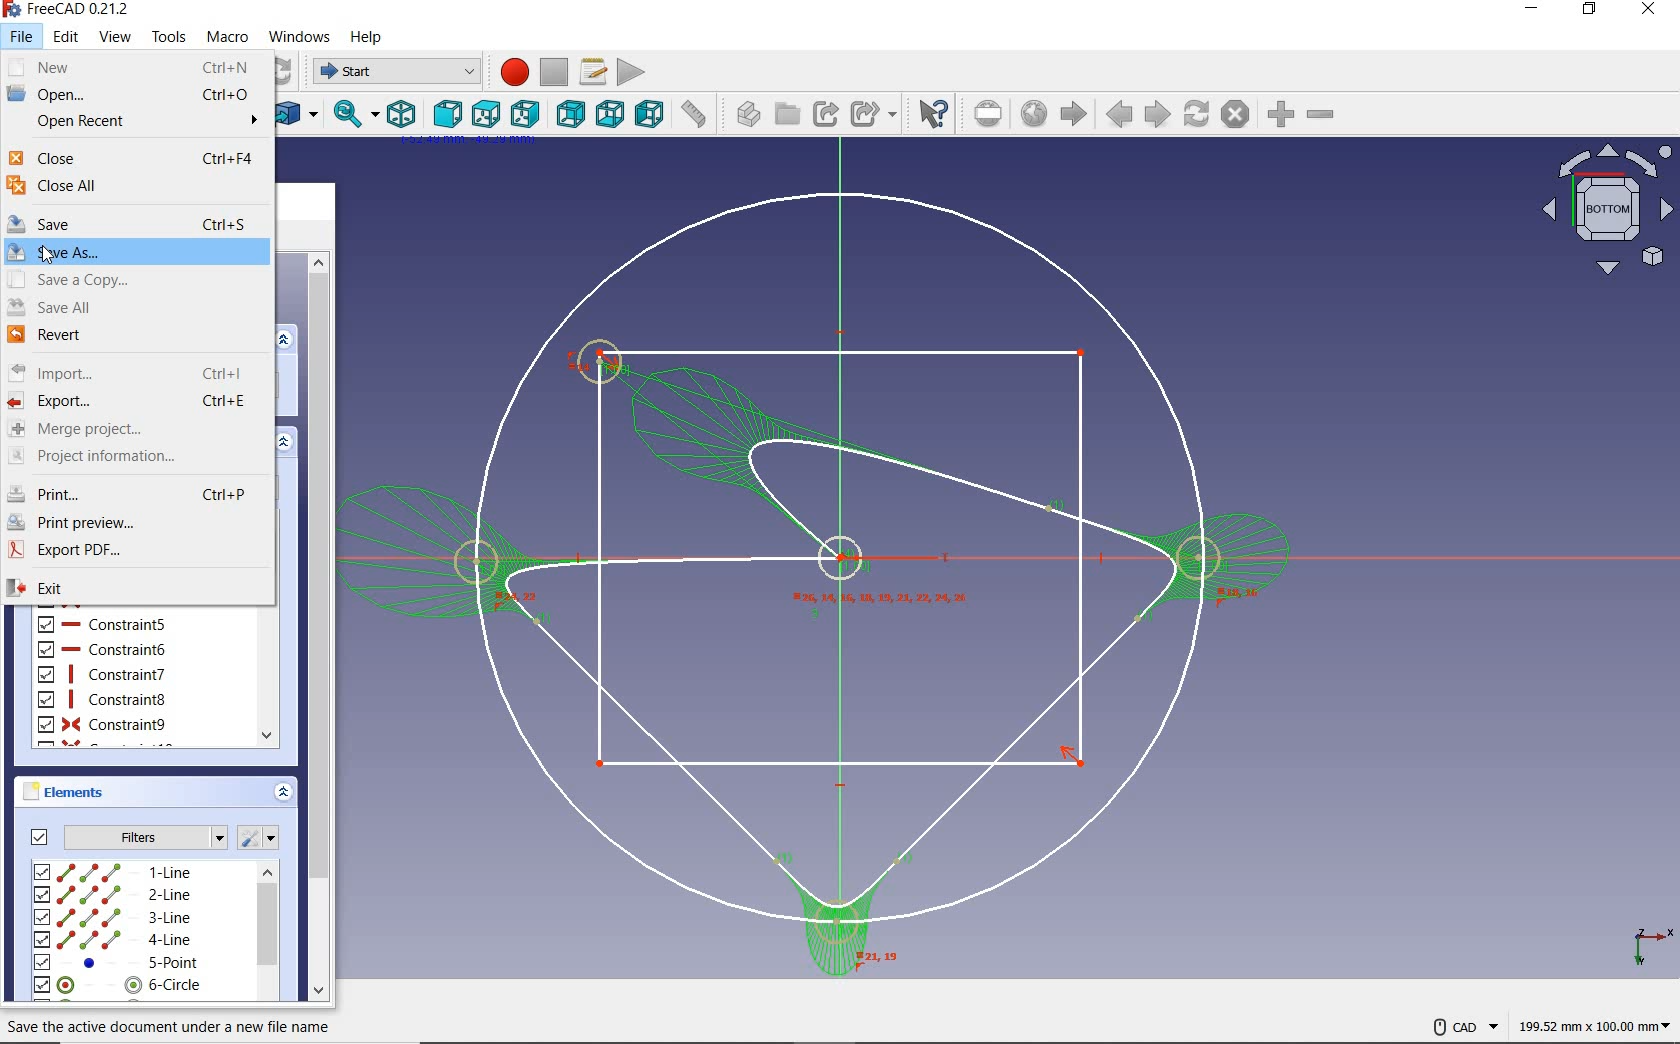  What do you see at coordinates (282, 794) in the screenshot?
I see `expand` at bounding box center [282, 794].